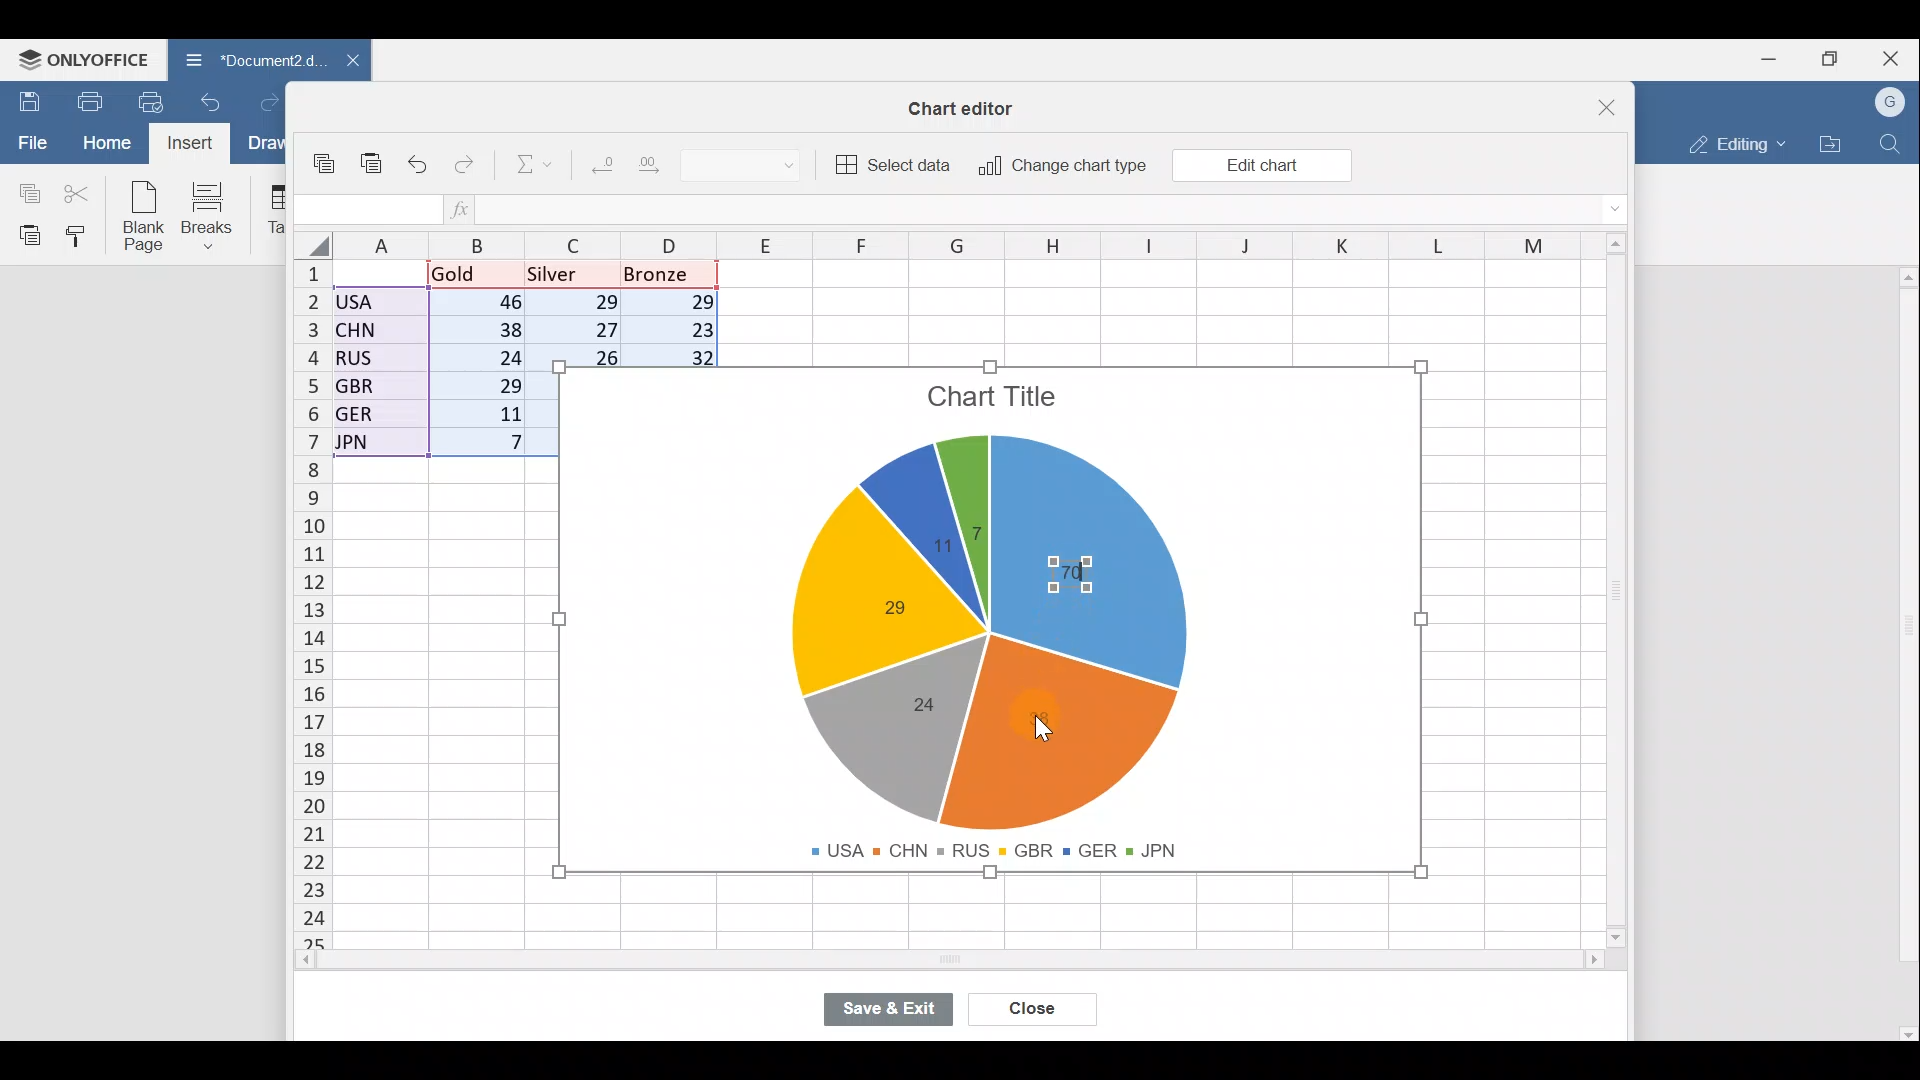 This screenshot has width=1920, height=1080. What do you see at coordinates (880, 607) in the screenshot?
I see `Chart label` at bounding box center [880, 607].